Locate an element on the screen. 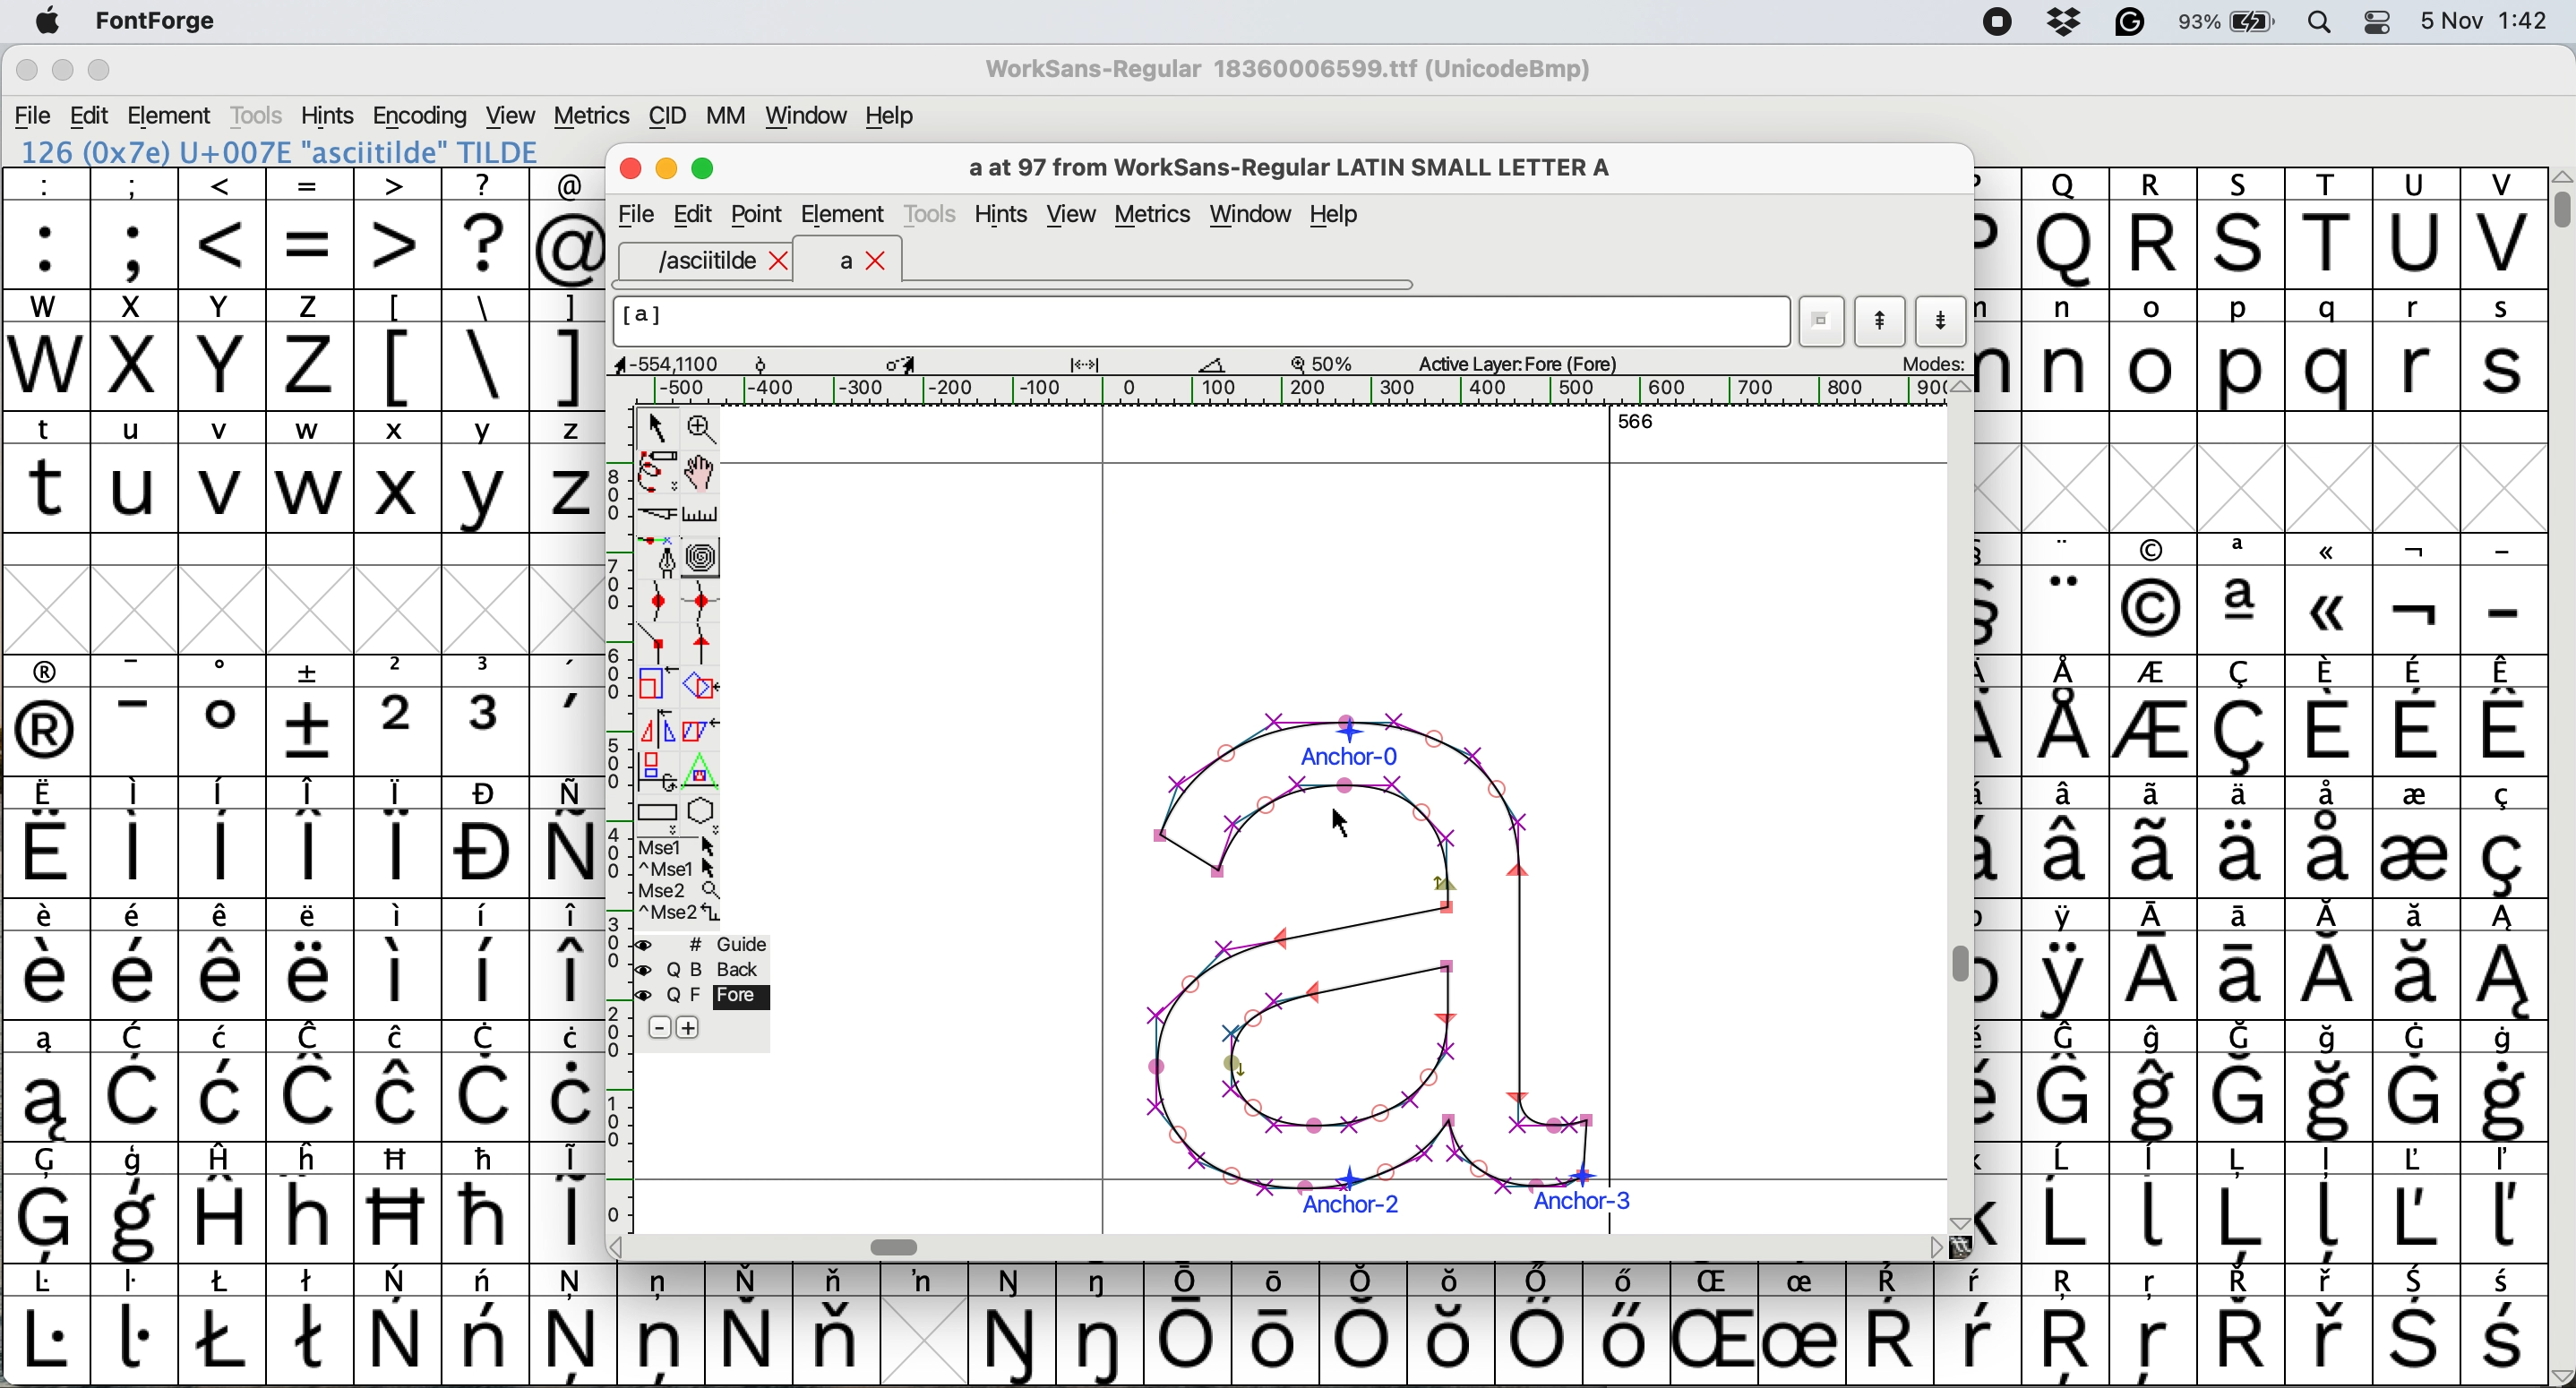 This screenshot has width=2576, height=1388. symbol is located at coordinates (1014, 1326).